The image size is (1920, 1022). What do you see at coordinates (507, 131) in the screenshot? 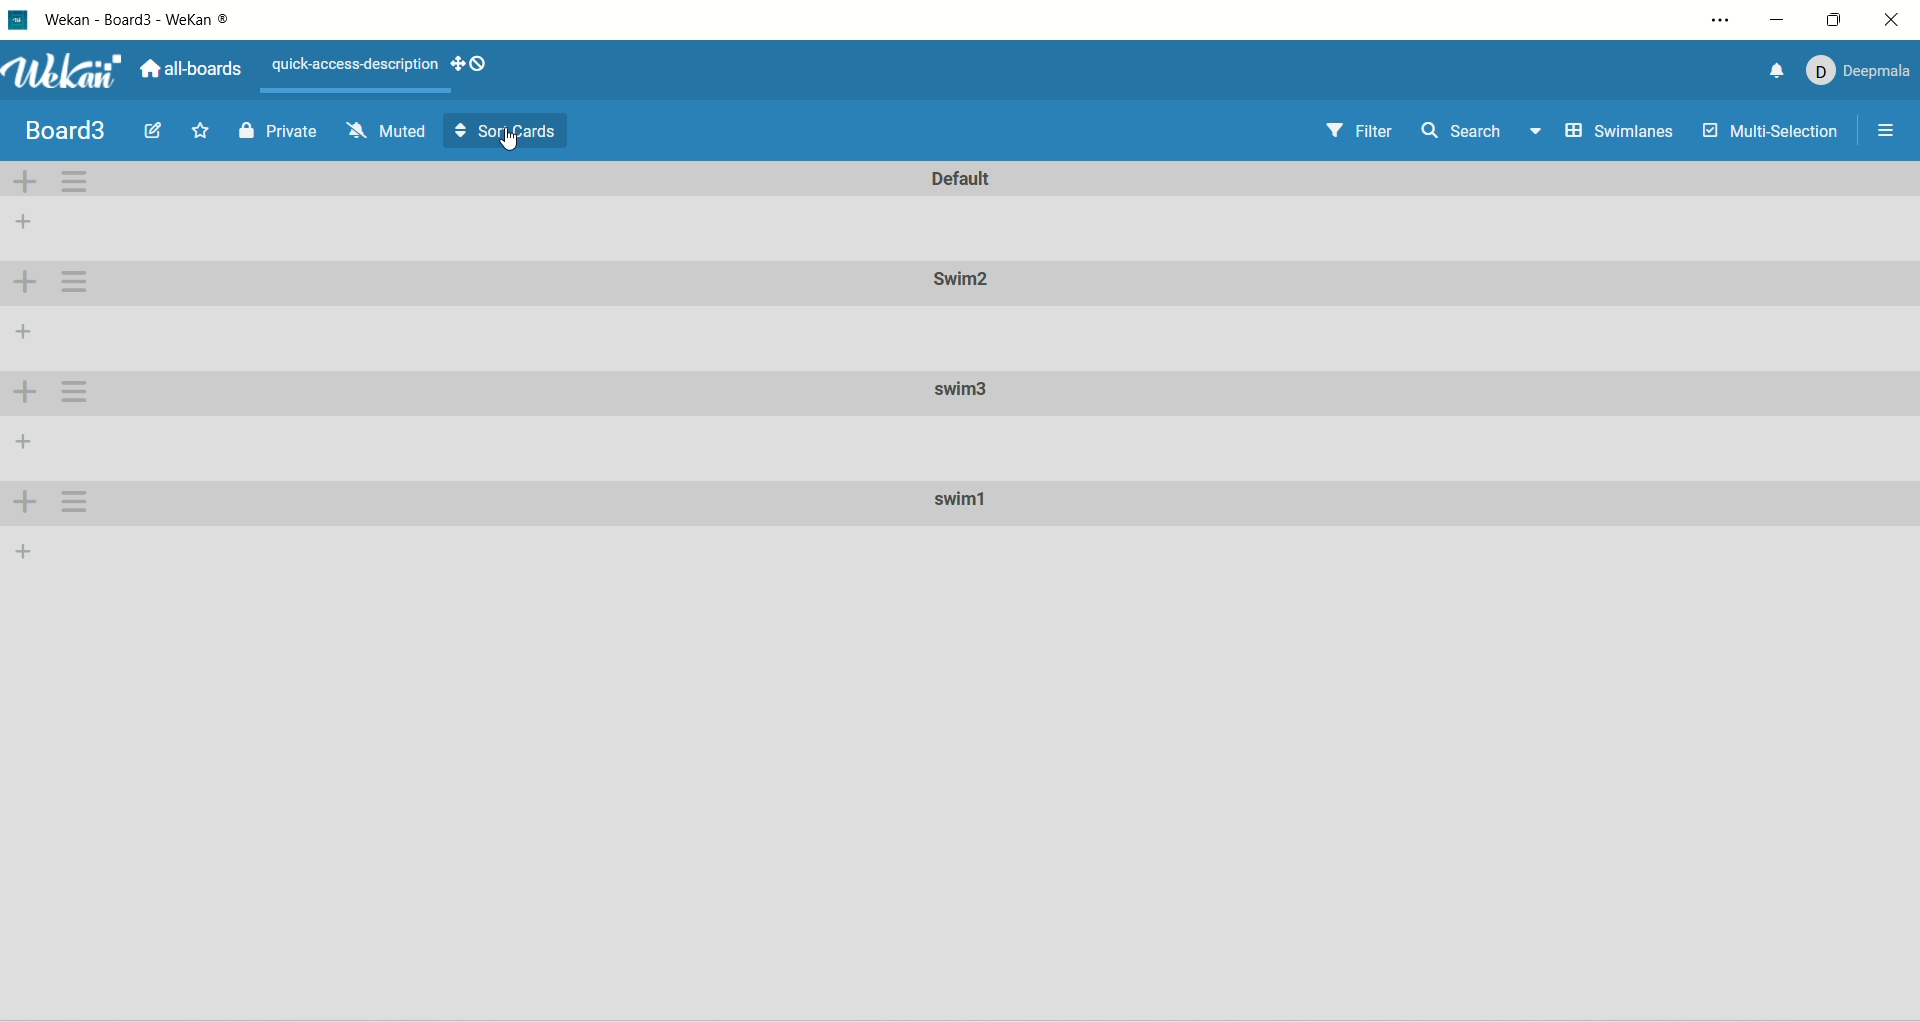
I see `sort card` at bounding box center [507, 131].